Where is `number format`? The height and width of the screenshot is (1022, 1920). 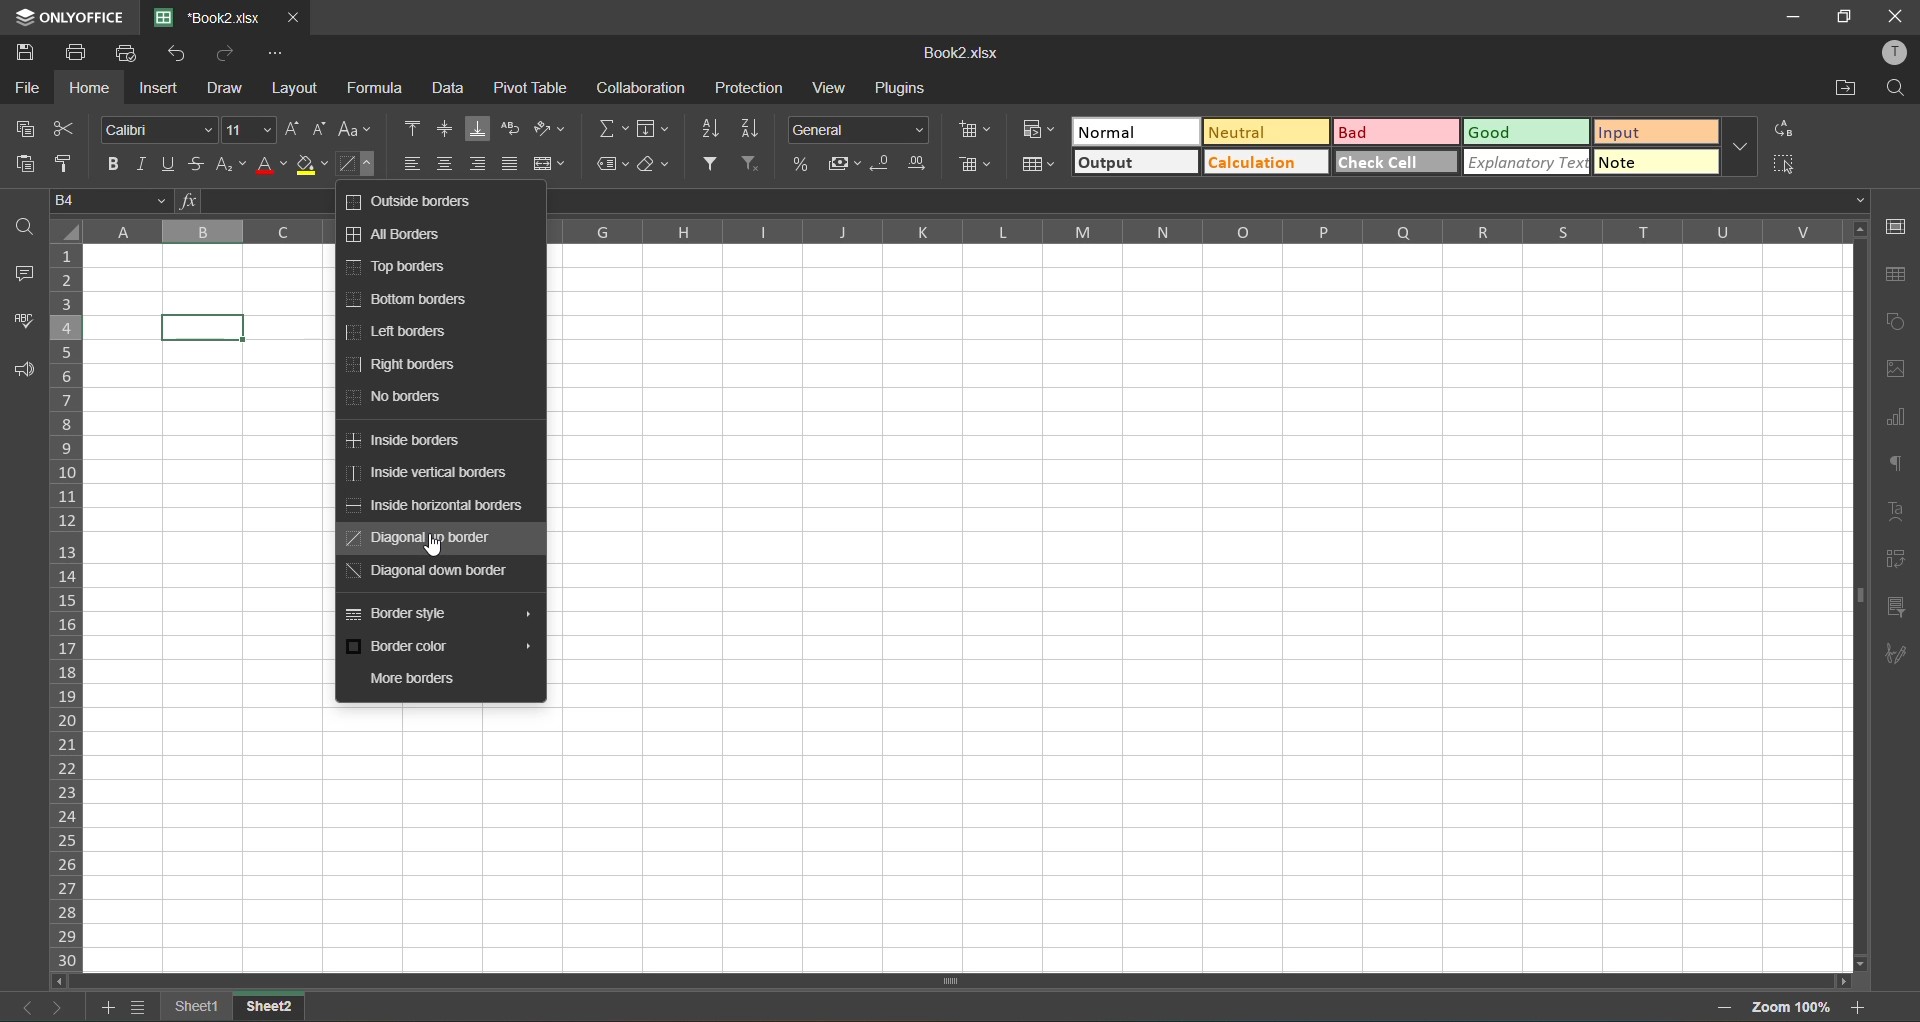
number format is located at coordinates (861, 132).